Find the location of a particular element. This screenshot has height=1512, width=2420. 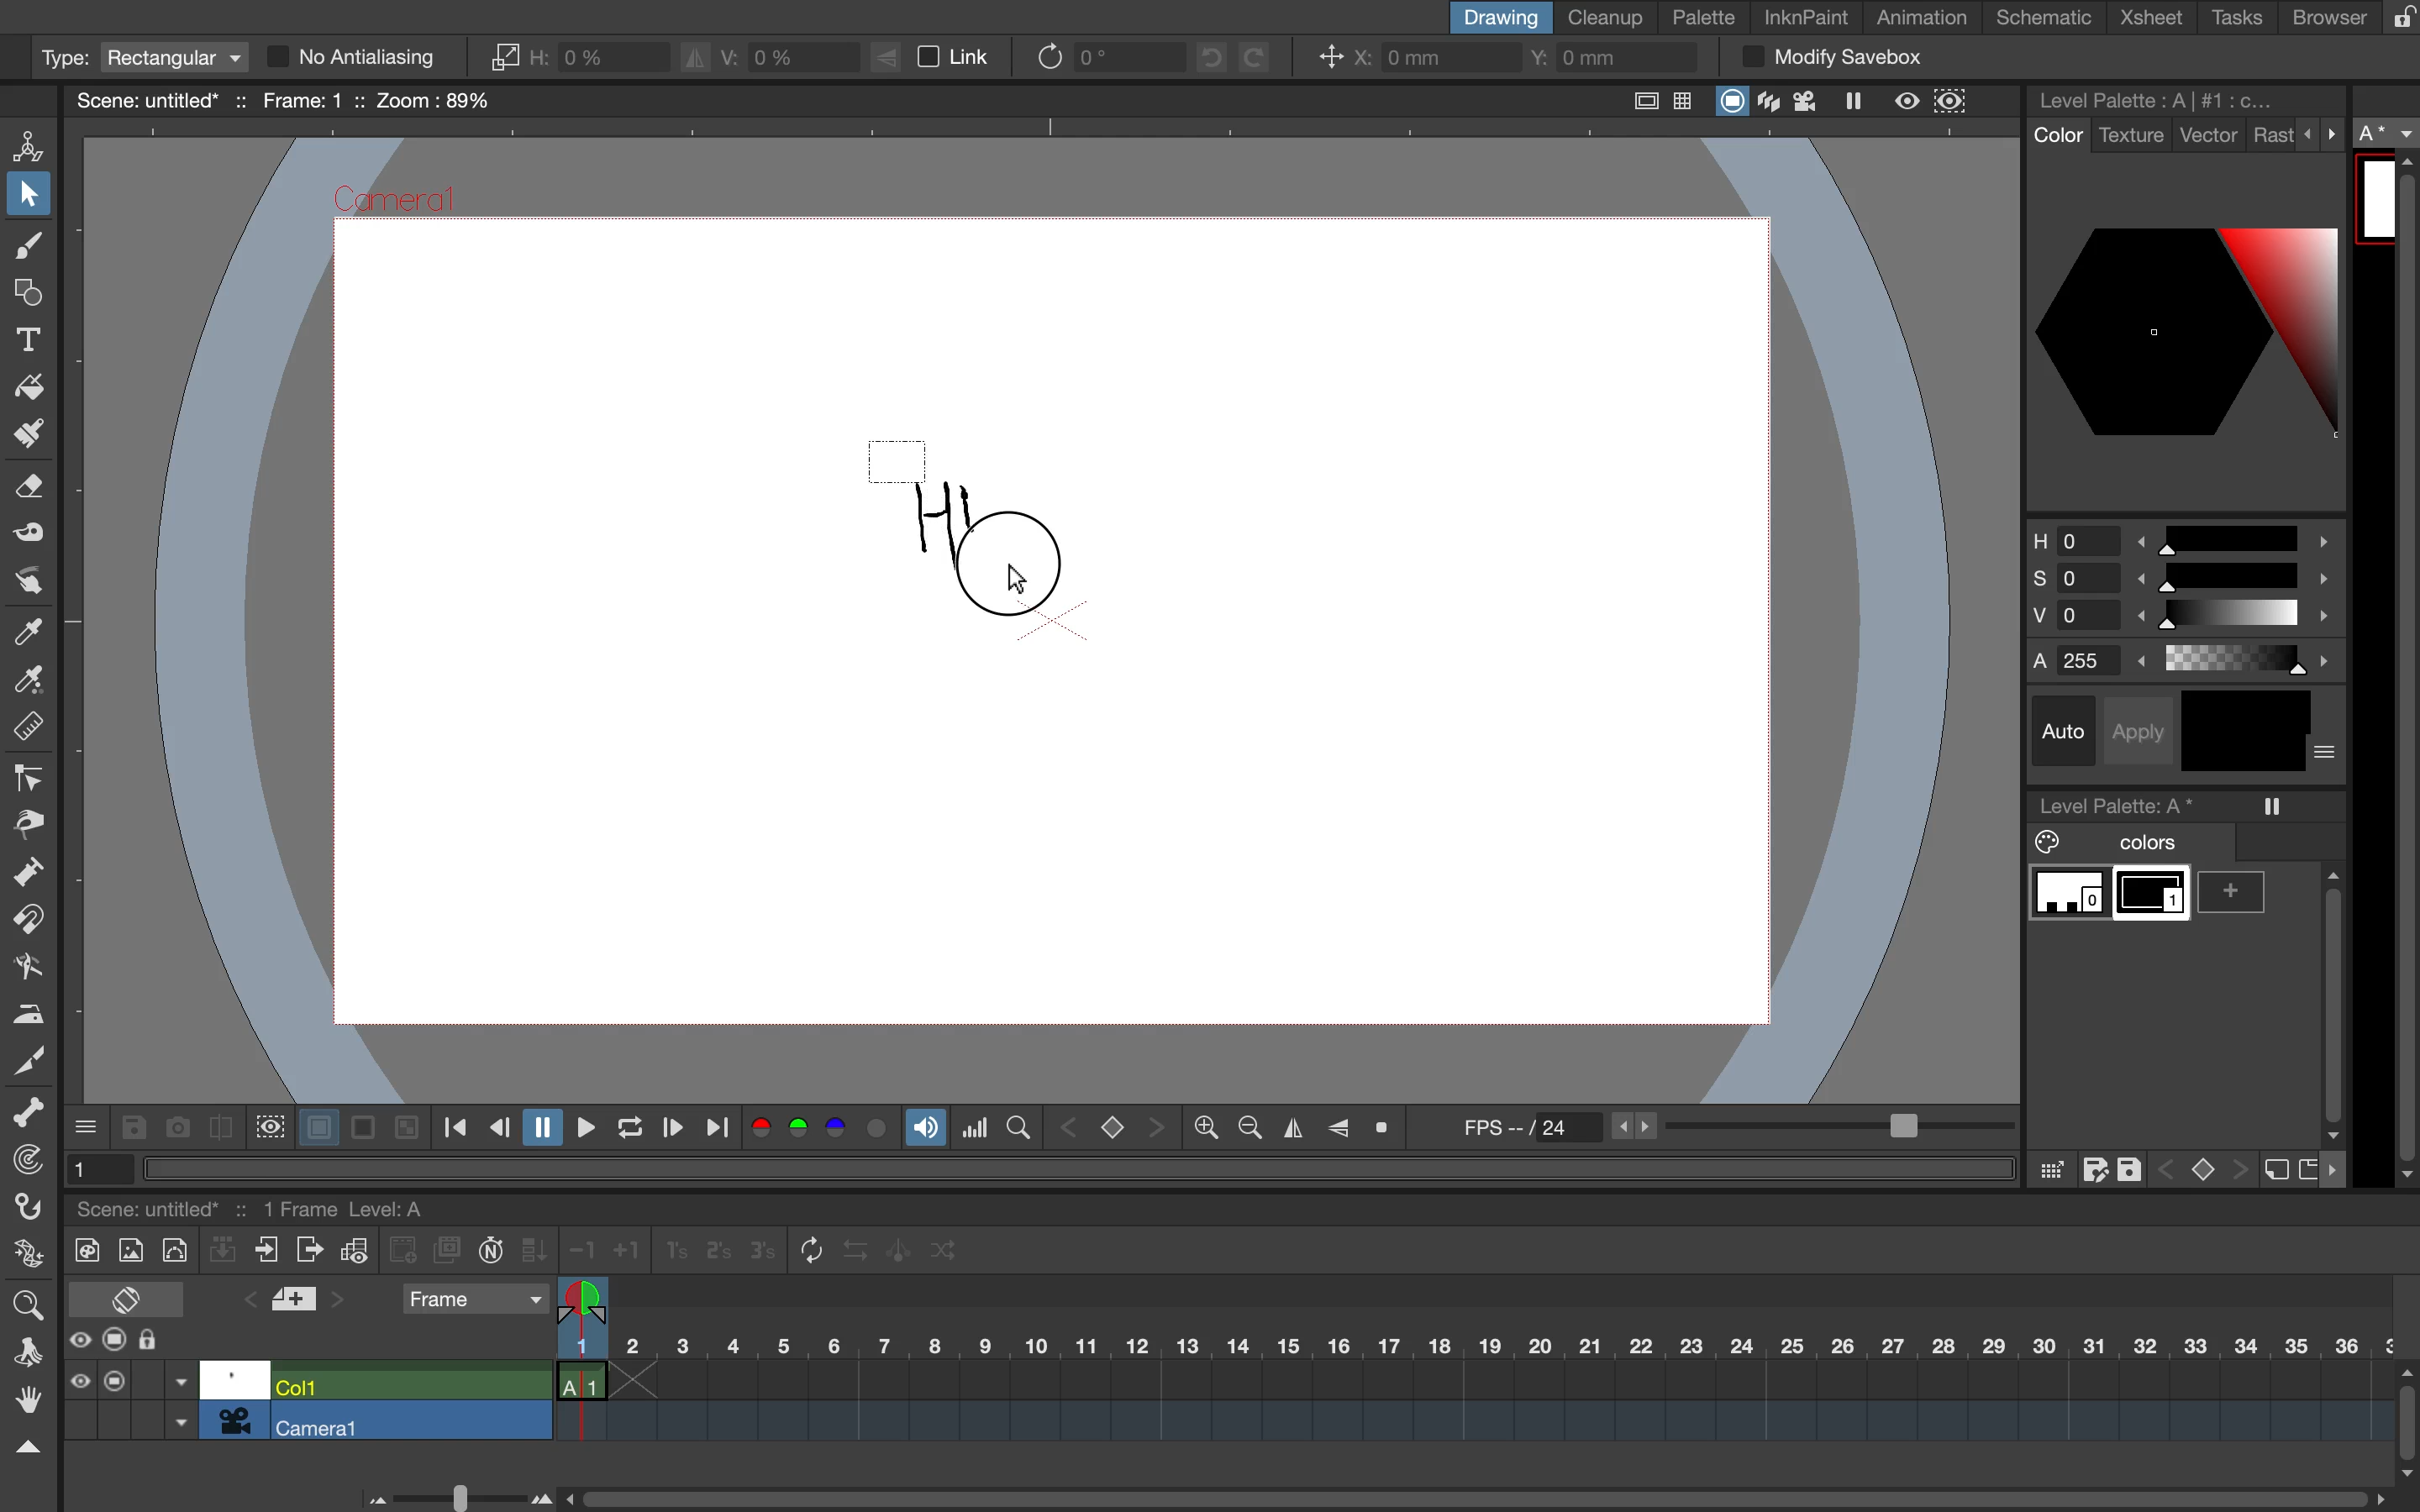

sub camera preview is located at coordinates (1952, 102).